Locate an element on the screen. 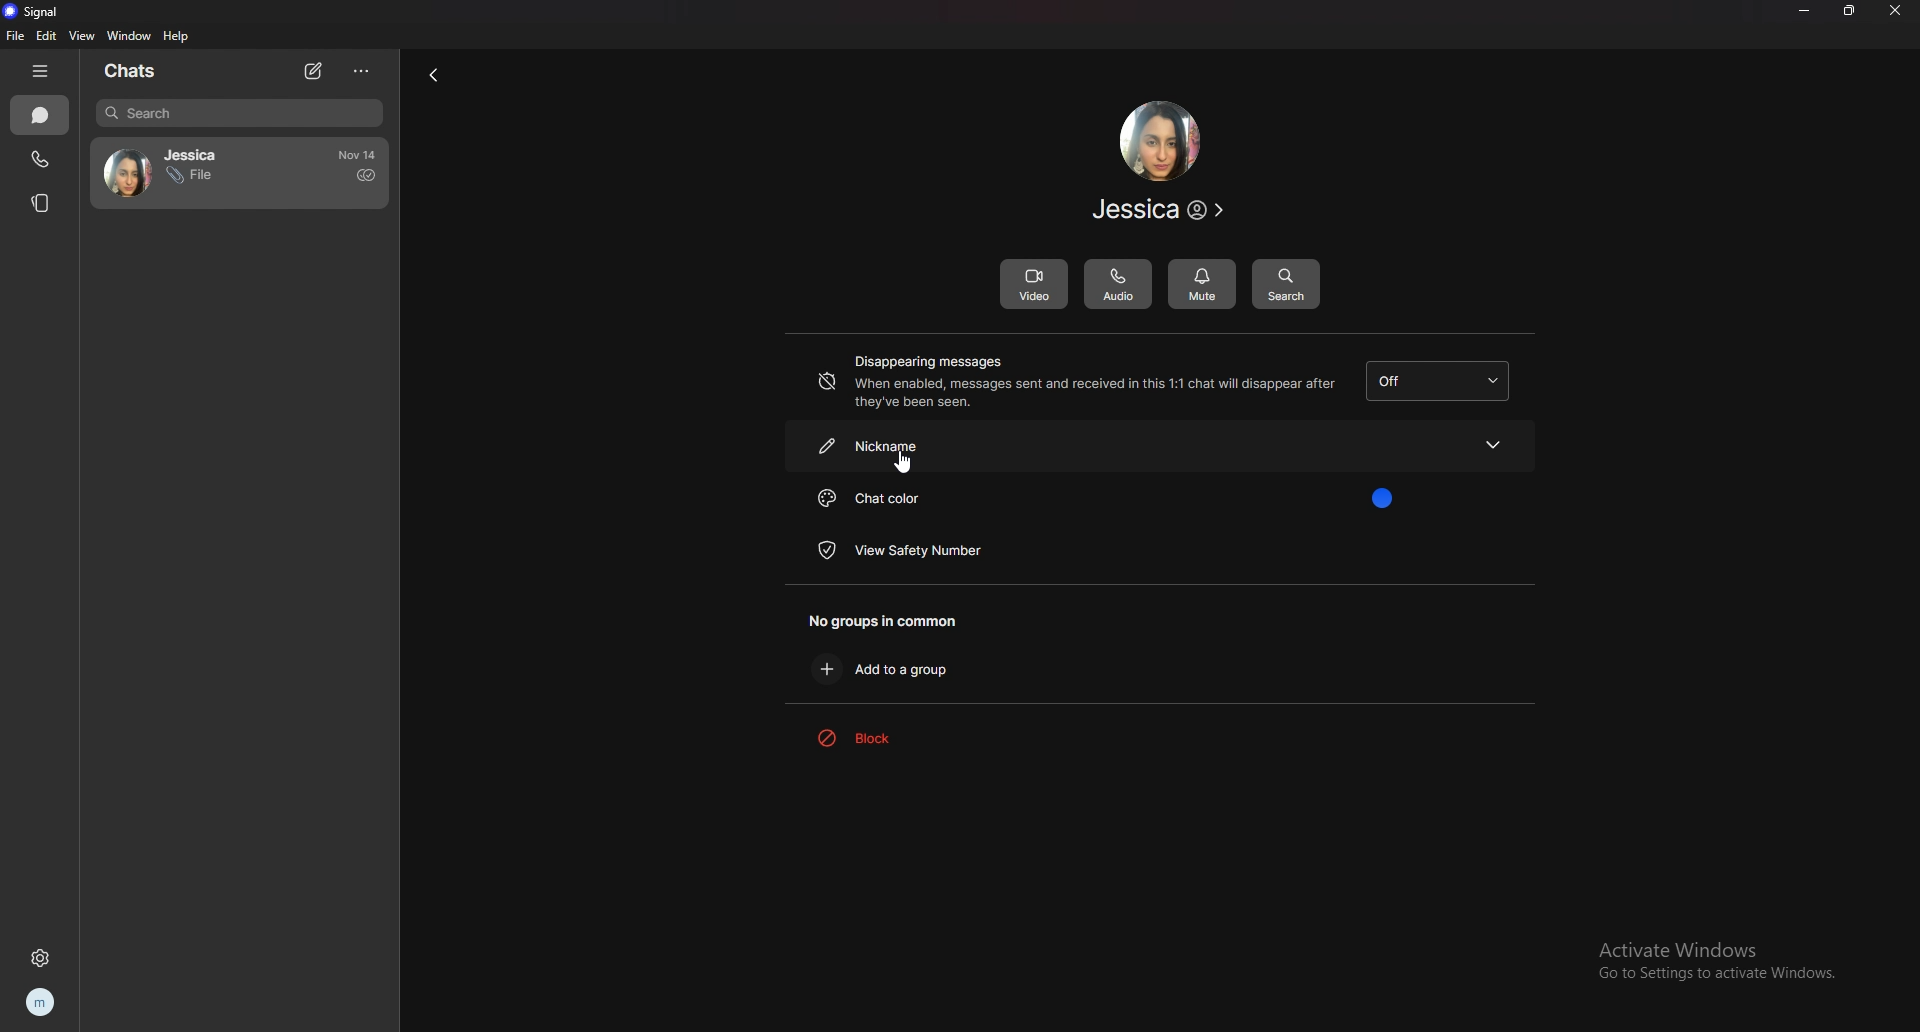  mute is located at coordinates (1202, 284).